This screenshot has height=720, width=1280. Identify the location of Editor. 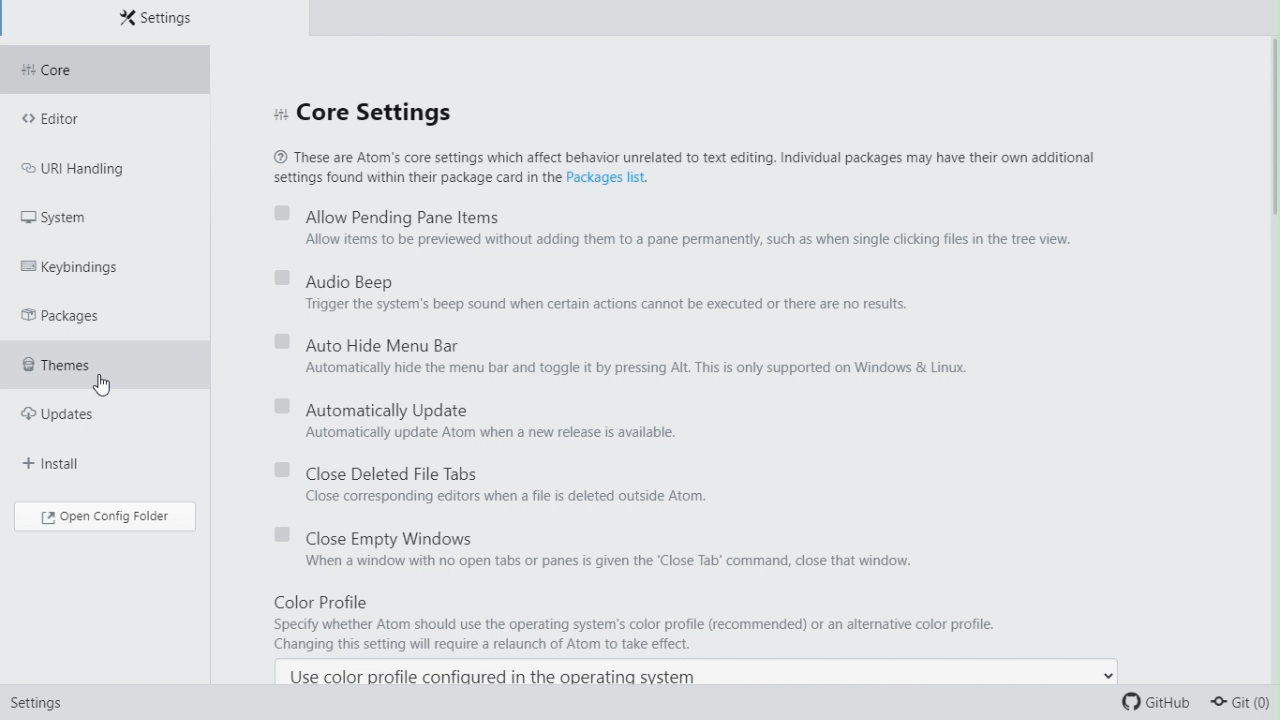
(103, 117).